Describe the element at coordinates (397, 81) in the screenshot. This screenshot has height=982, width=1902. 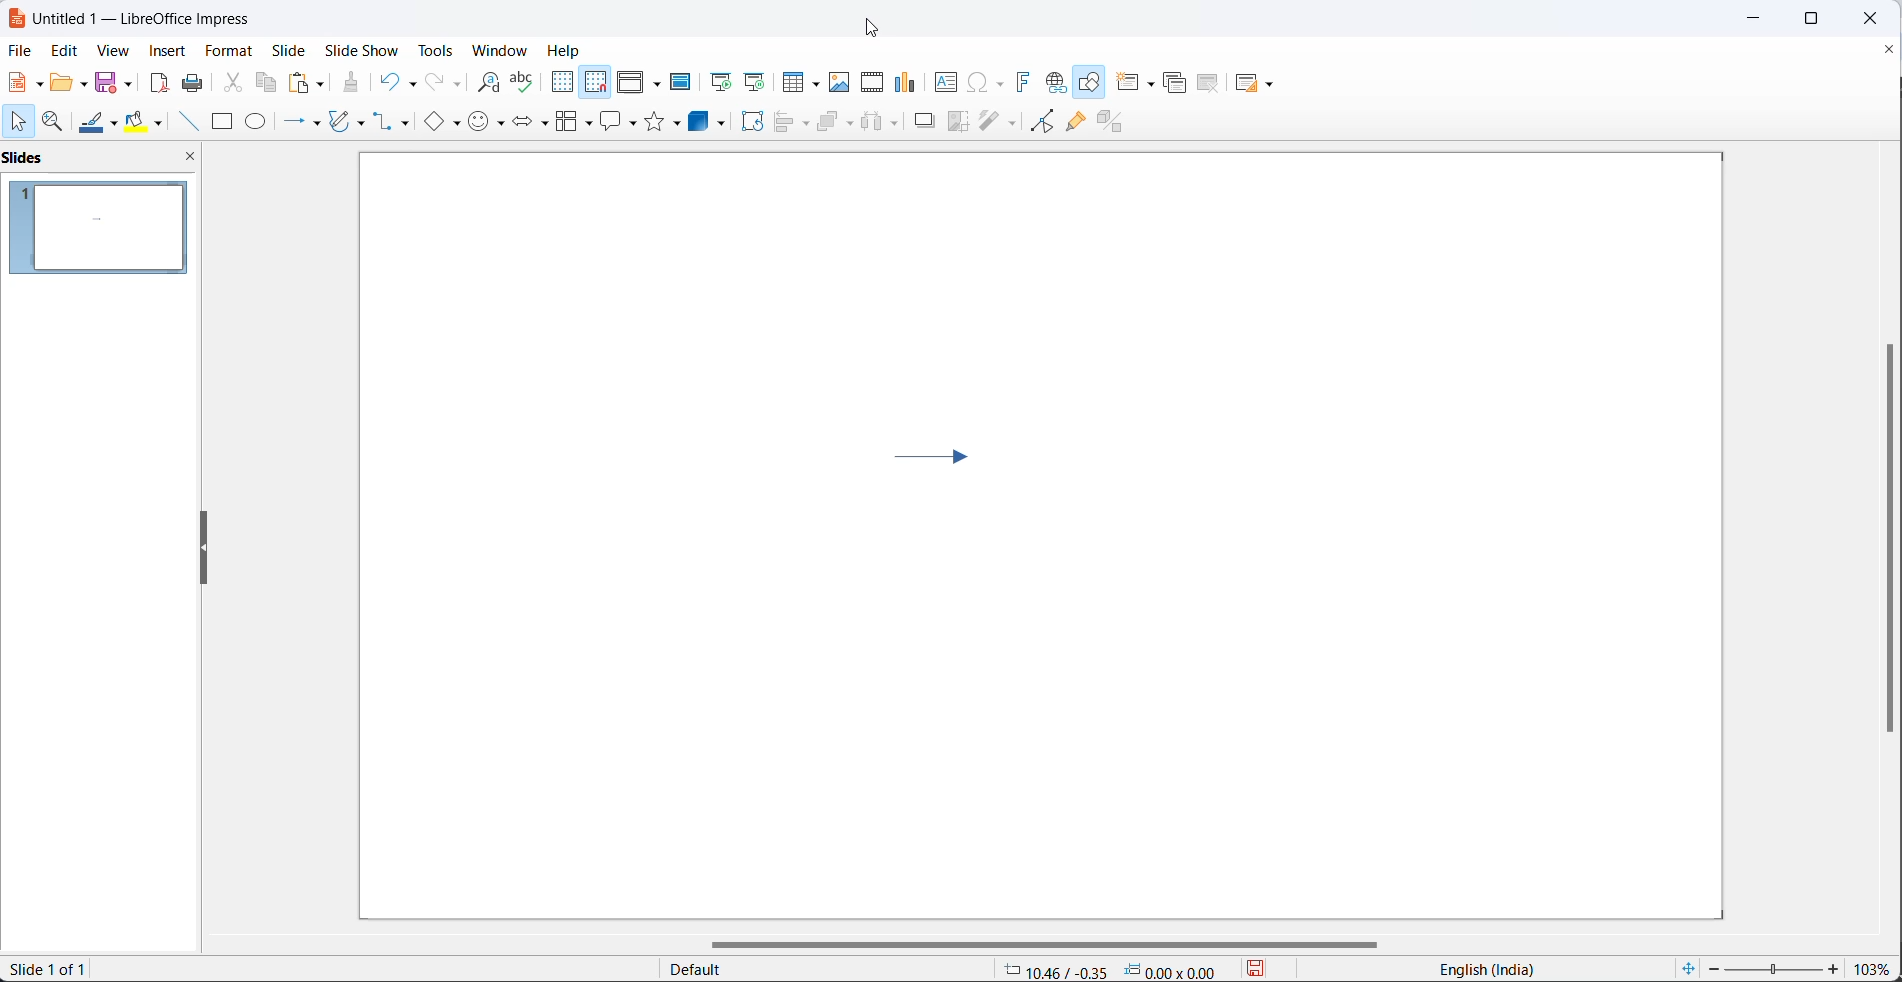
I see `undo` at that location.